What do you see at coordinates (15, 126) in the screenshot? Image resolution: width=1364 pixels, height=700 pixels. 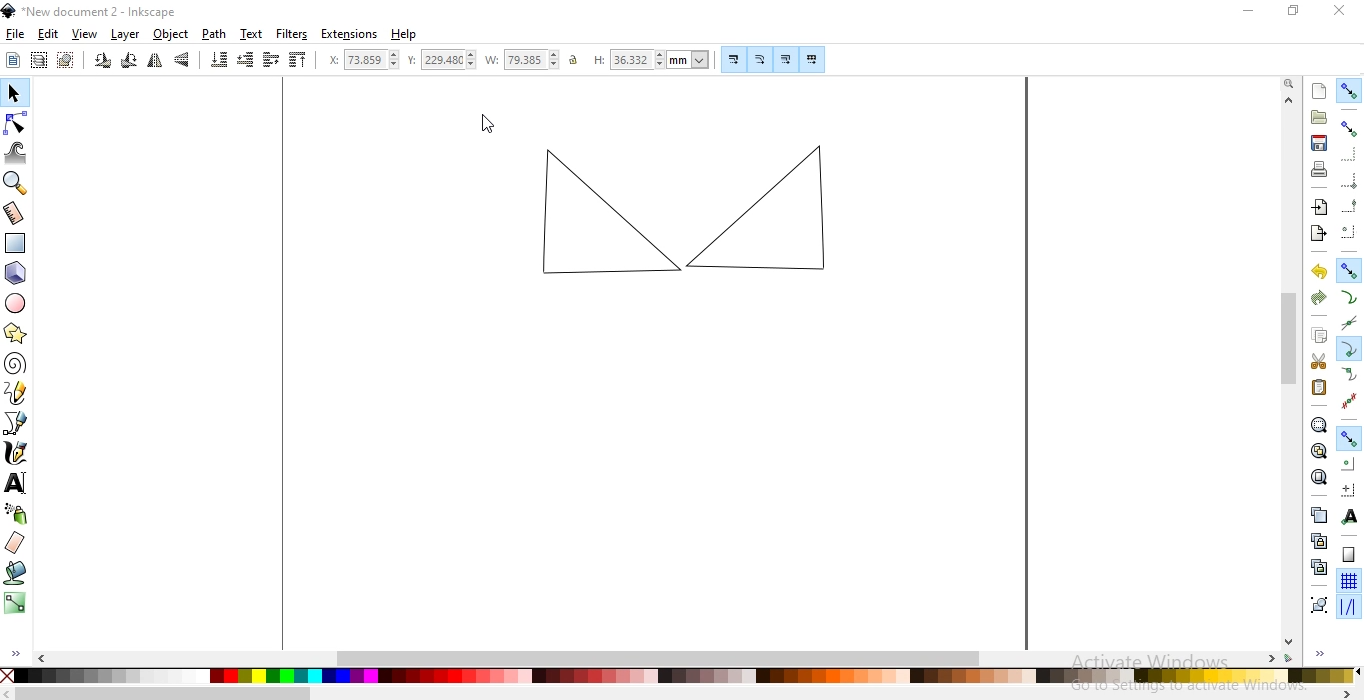 I see `edit path by nodes` at bounding box center [15, 126].